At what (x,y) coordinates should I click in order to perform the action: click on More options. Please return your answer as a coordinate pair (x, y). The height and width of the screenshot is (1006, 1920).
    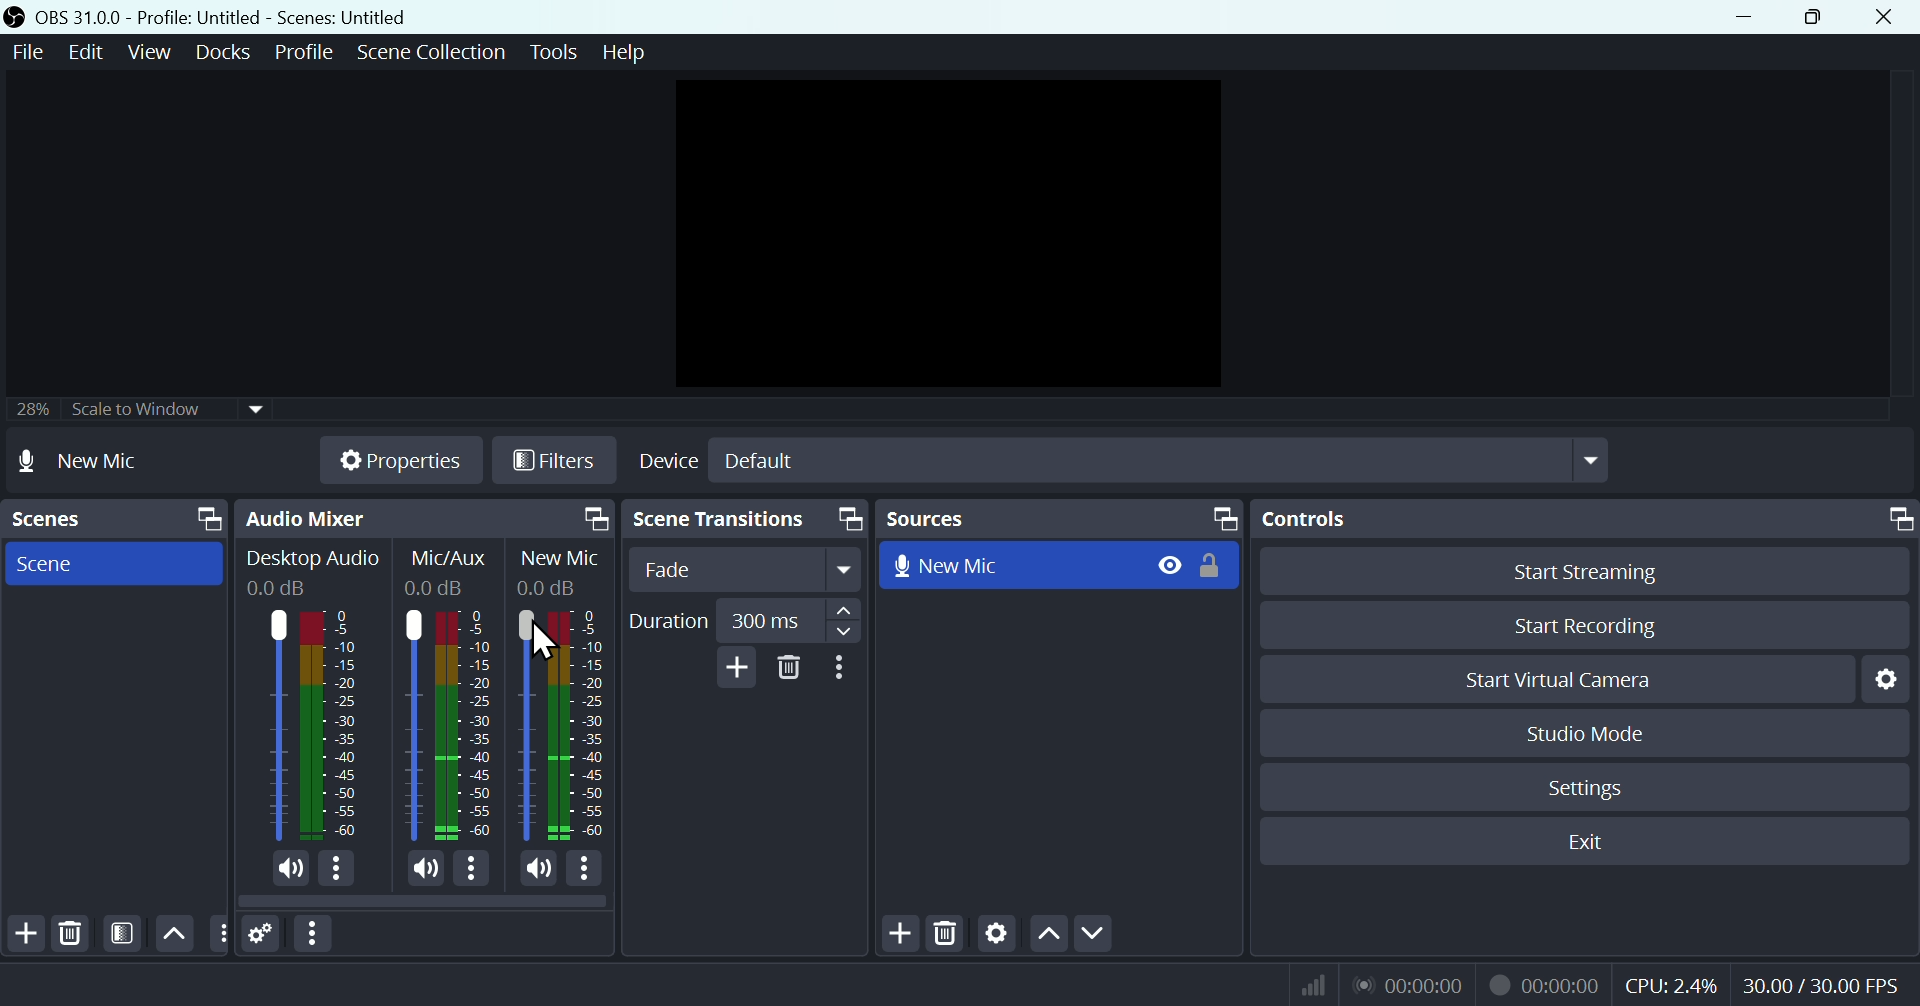
    Looking at the image, I should click on (338, 870).